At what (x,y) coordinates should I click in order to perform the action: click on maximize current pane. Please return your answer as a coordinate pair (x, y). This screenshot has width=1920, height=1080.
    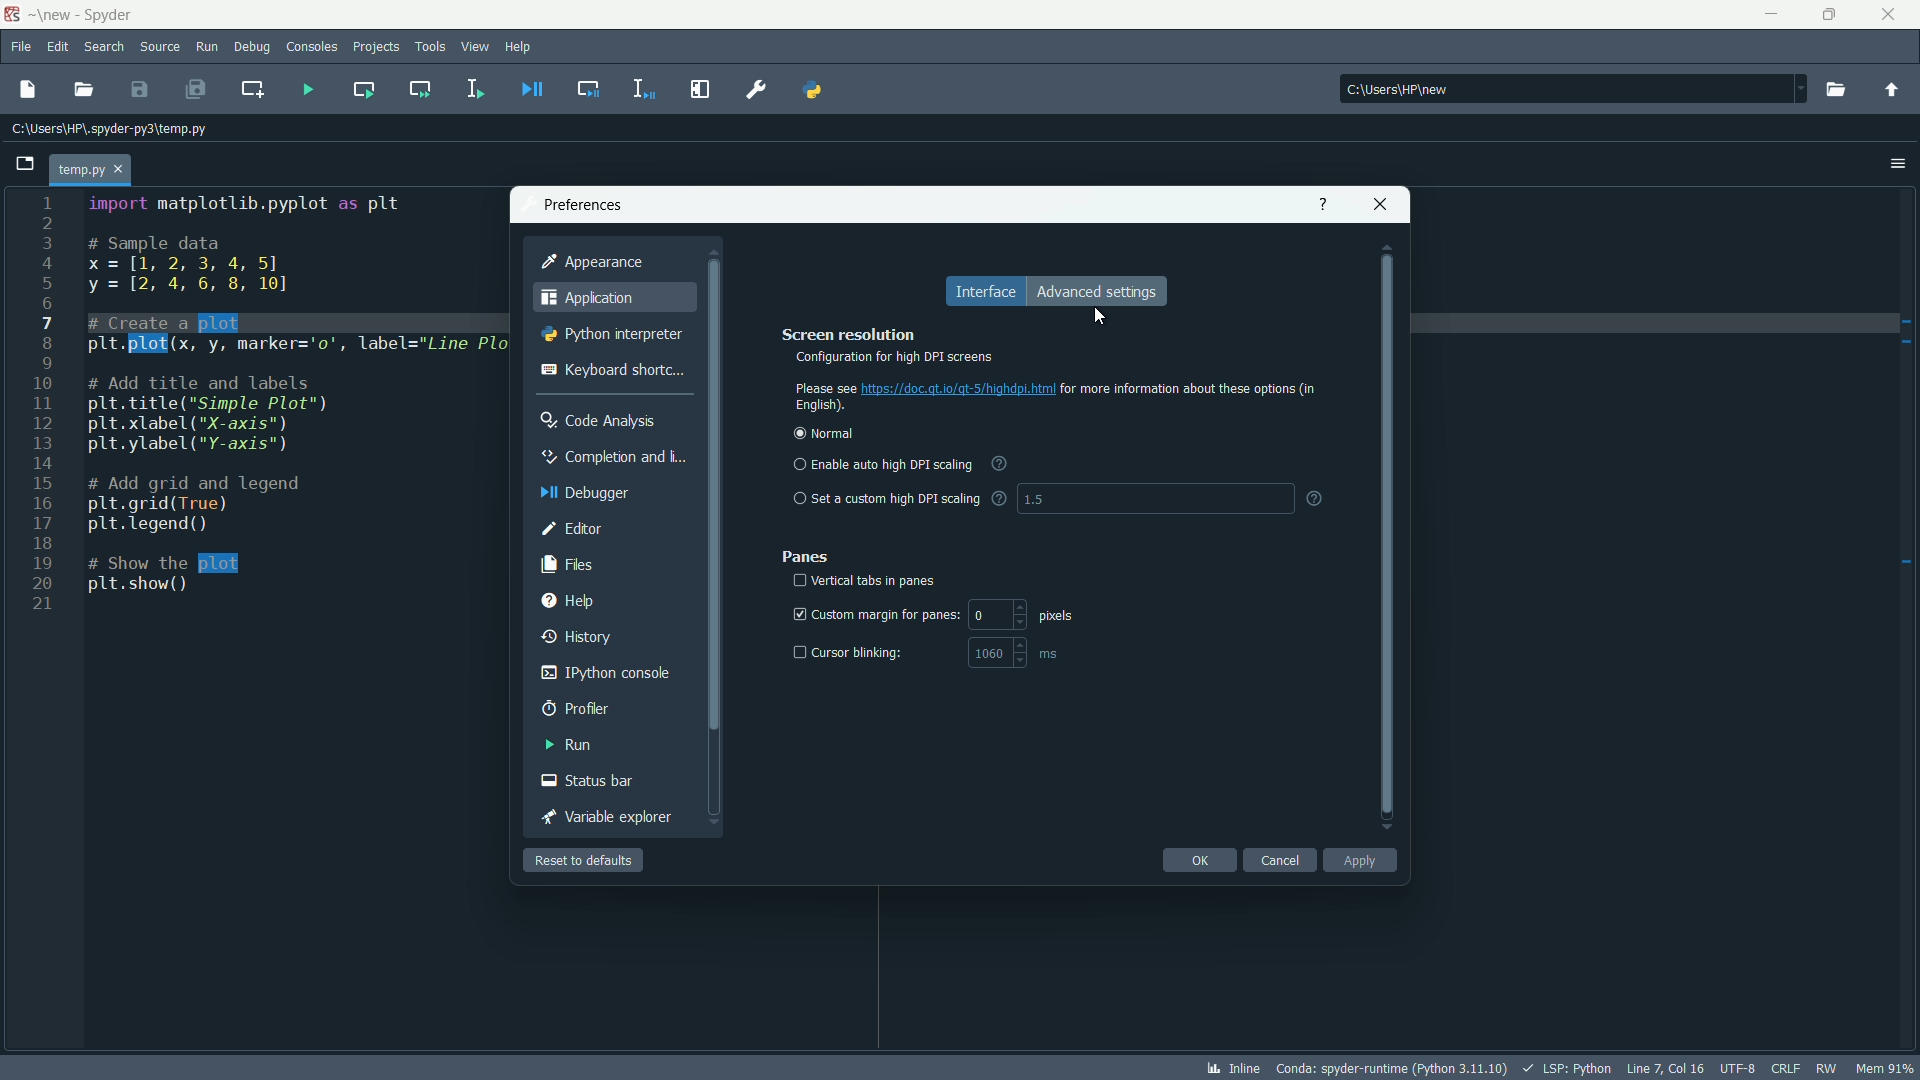
    Looking at the image, I should click on (703, 89).